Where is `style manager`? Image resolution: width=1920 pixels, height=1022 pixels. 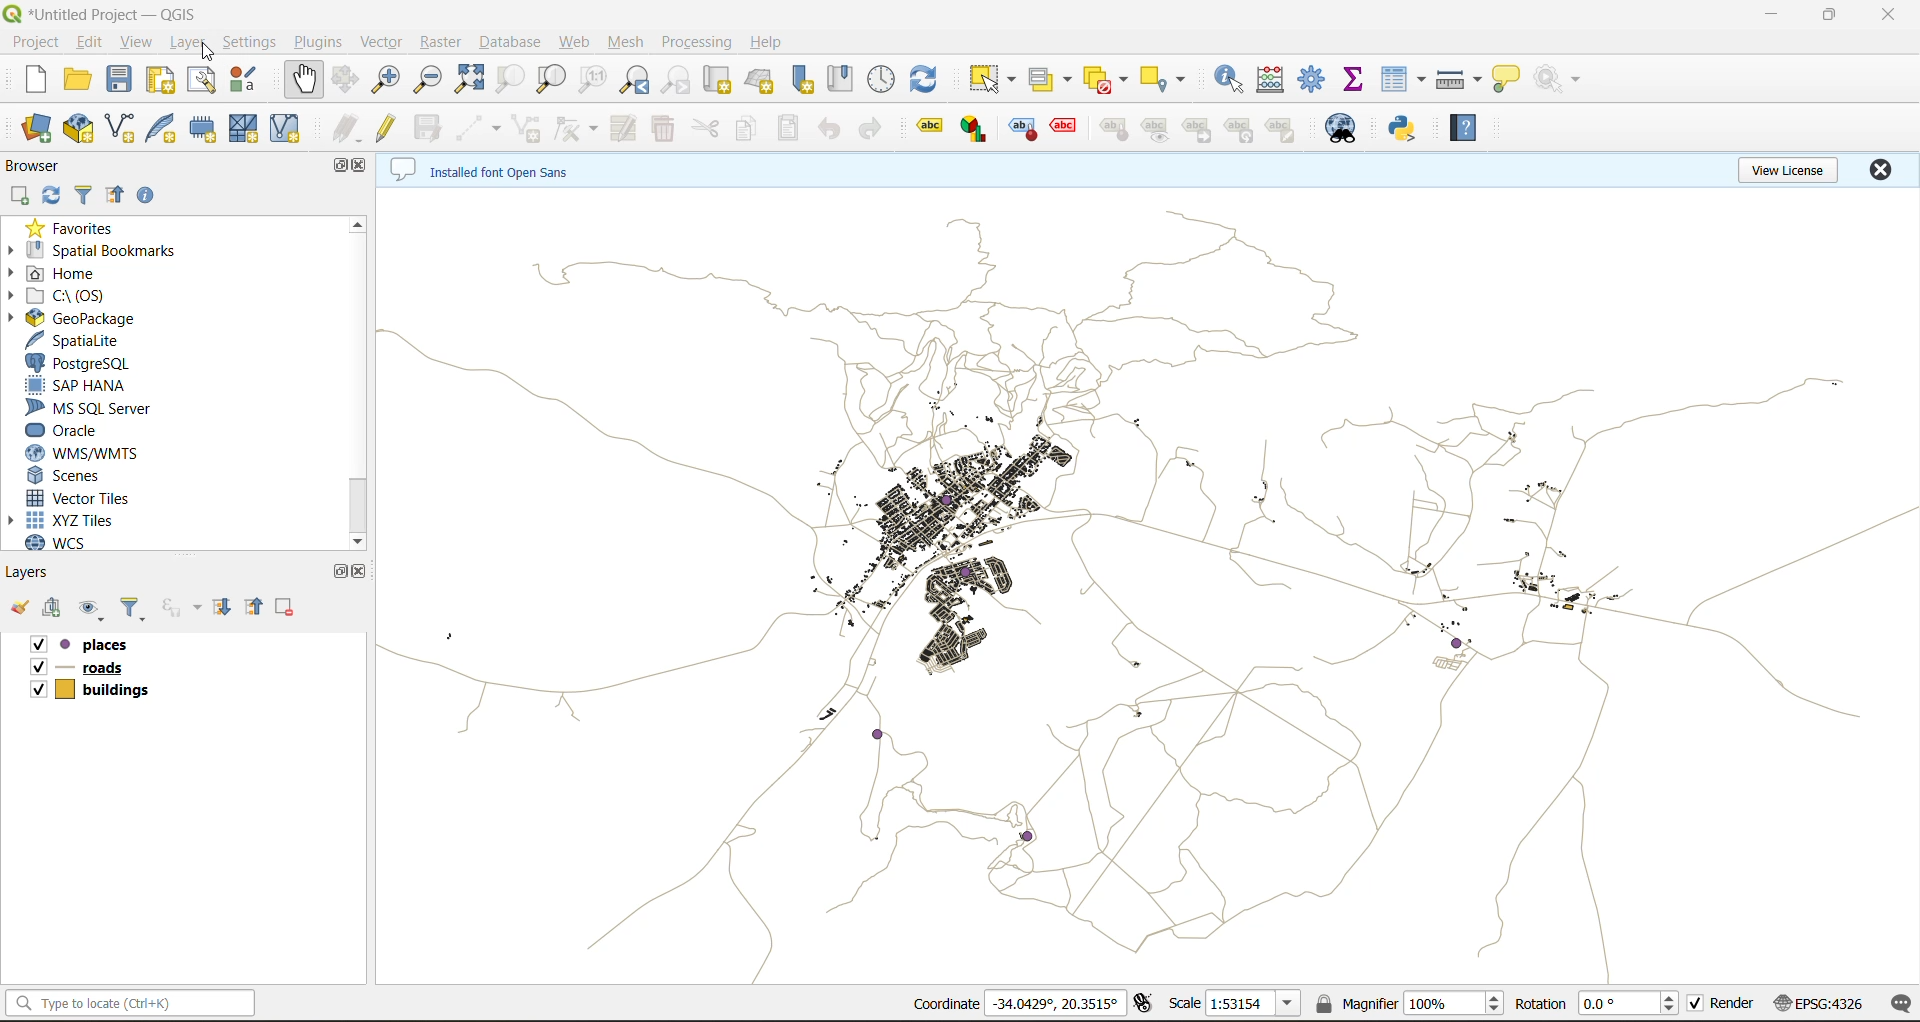
style manager is located at coordinates (249, 81).